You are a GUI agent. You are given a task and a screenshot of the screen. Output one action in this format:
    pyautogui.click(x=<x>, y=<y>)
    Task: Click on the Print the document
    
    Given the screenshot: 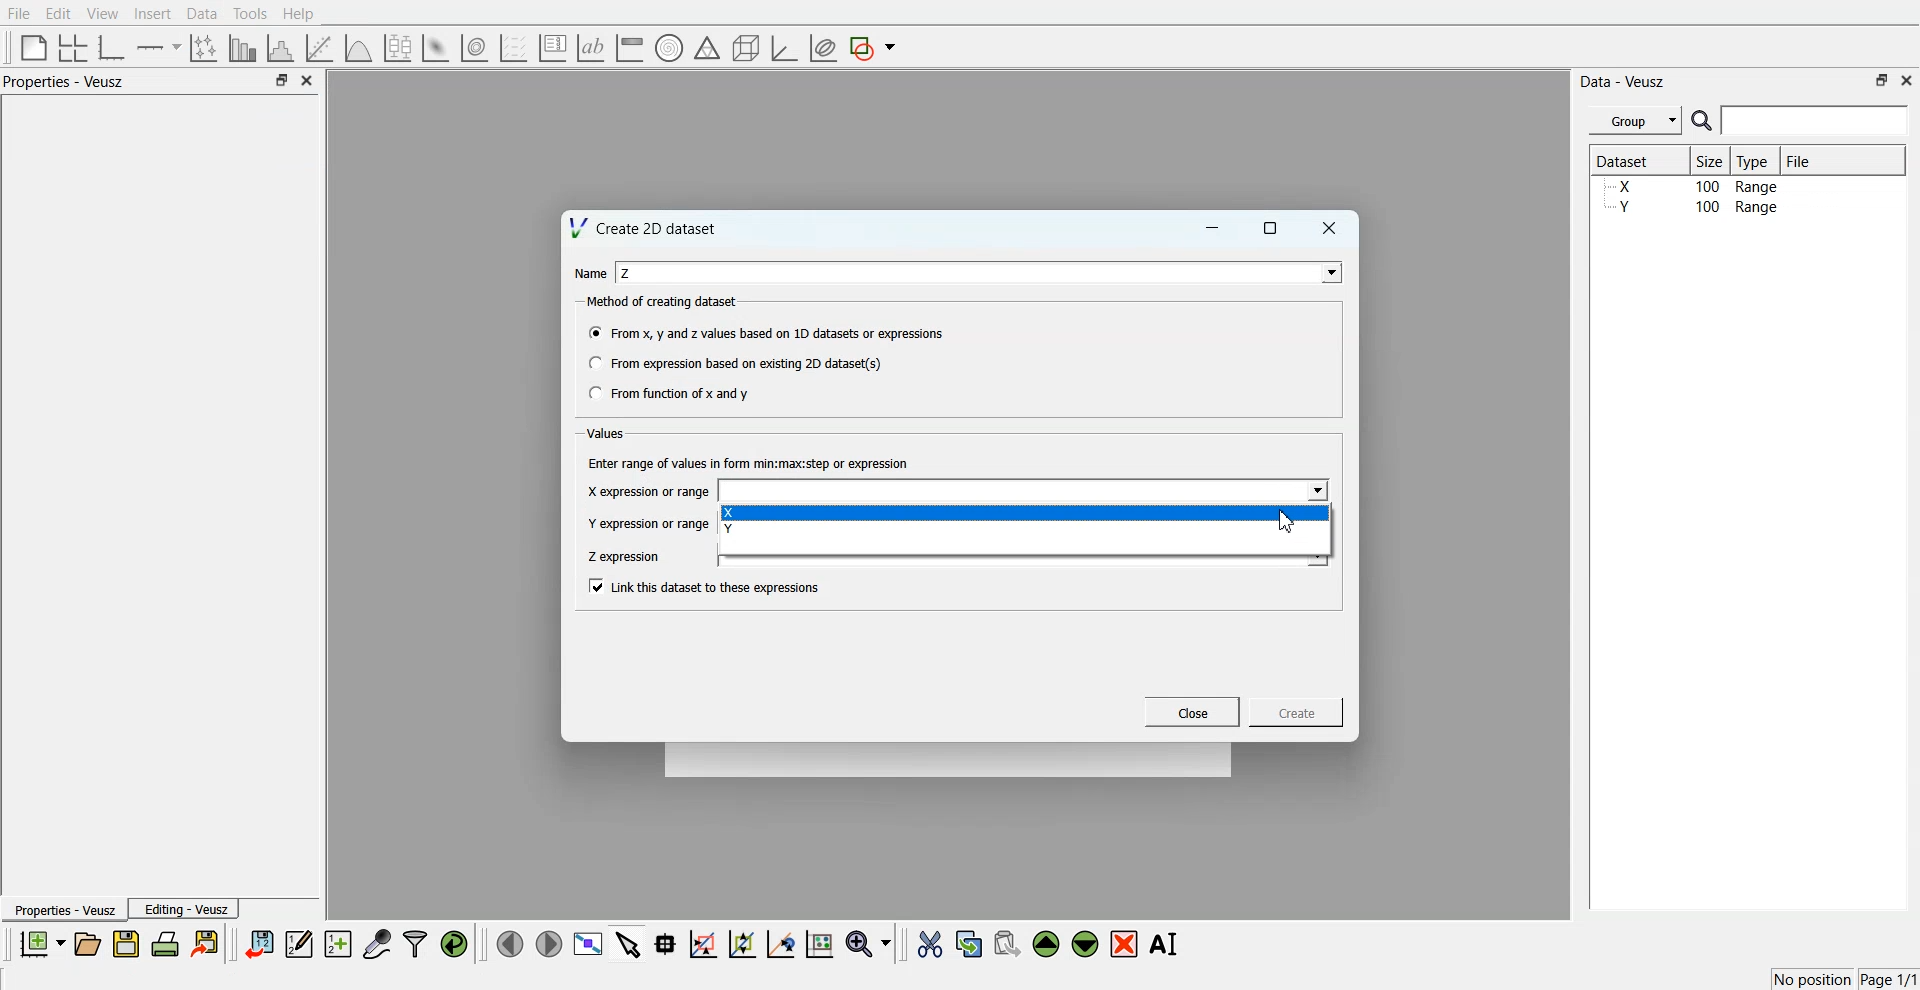 What is the action you would take?
    pyautogui.click(x=164, y=943)
    